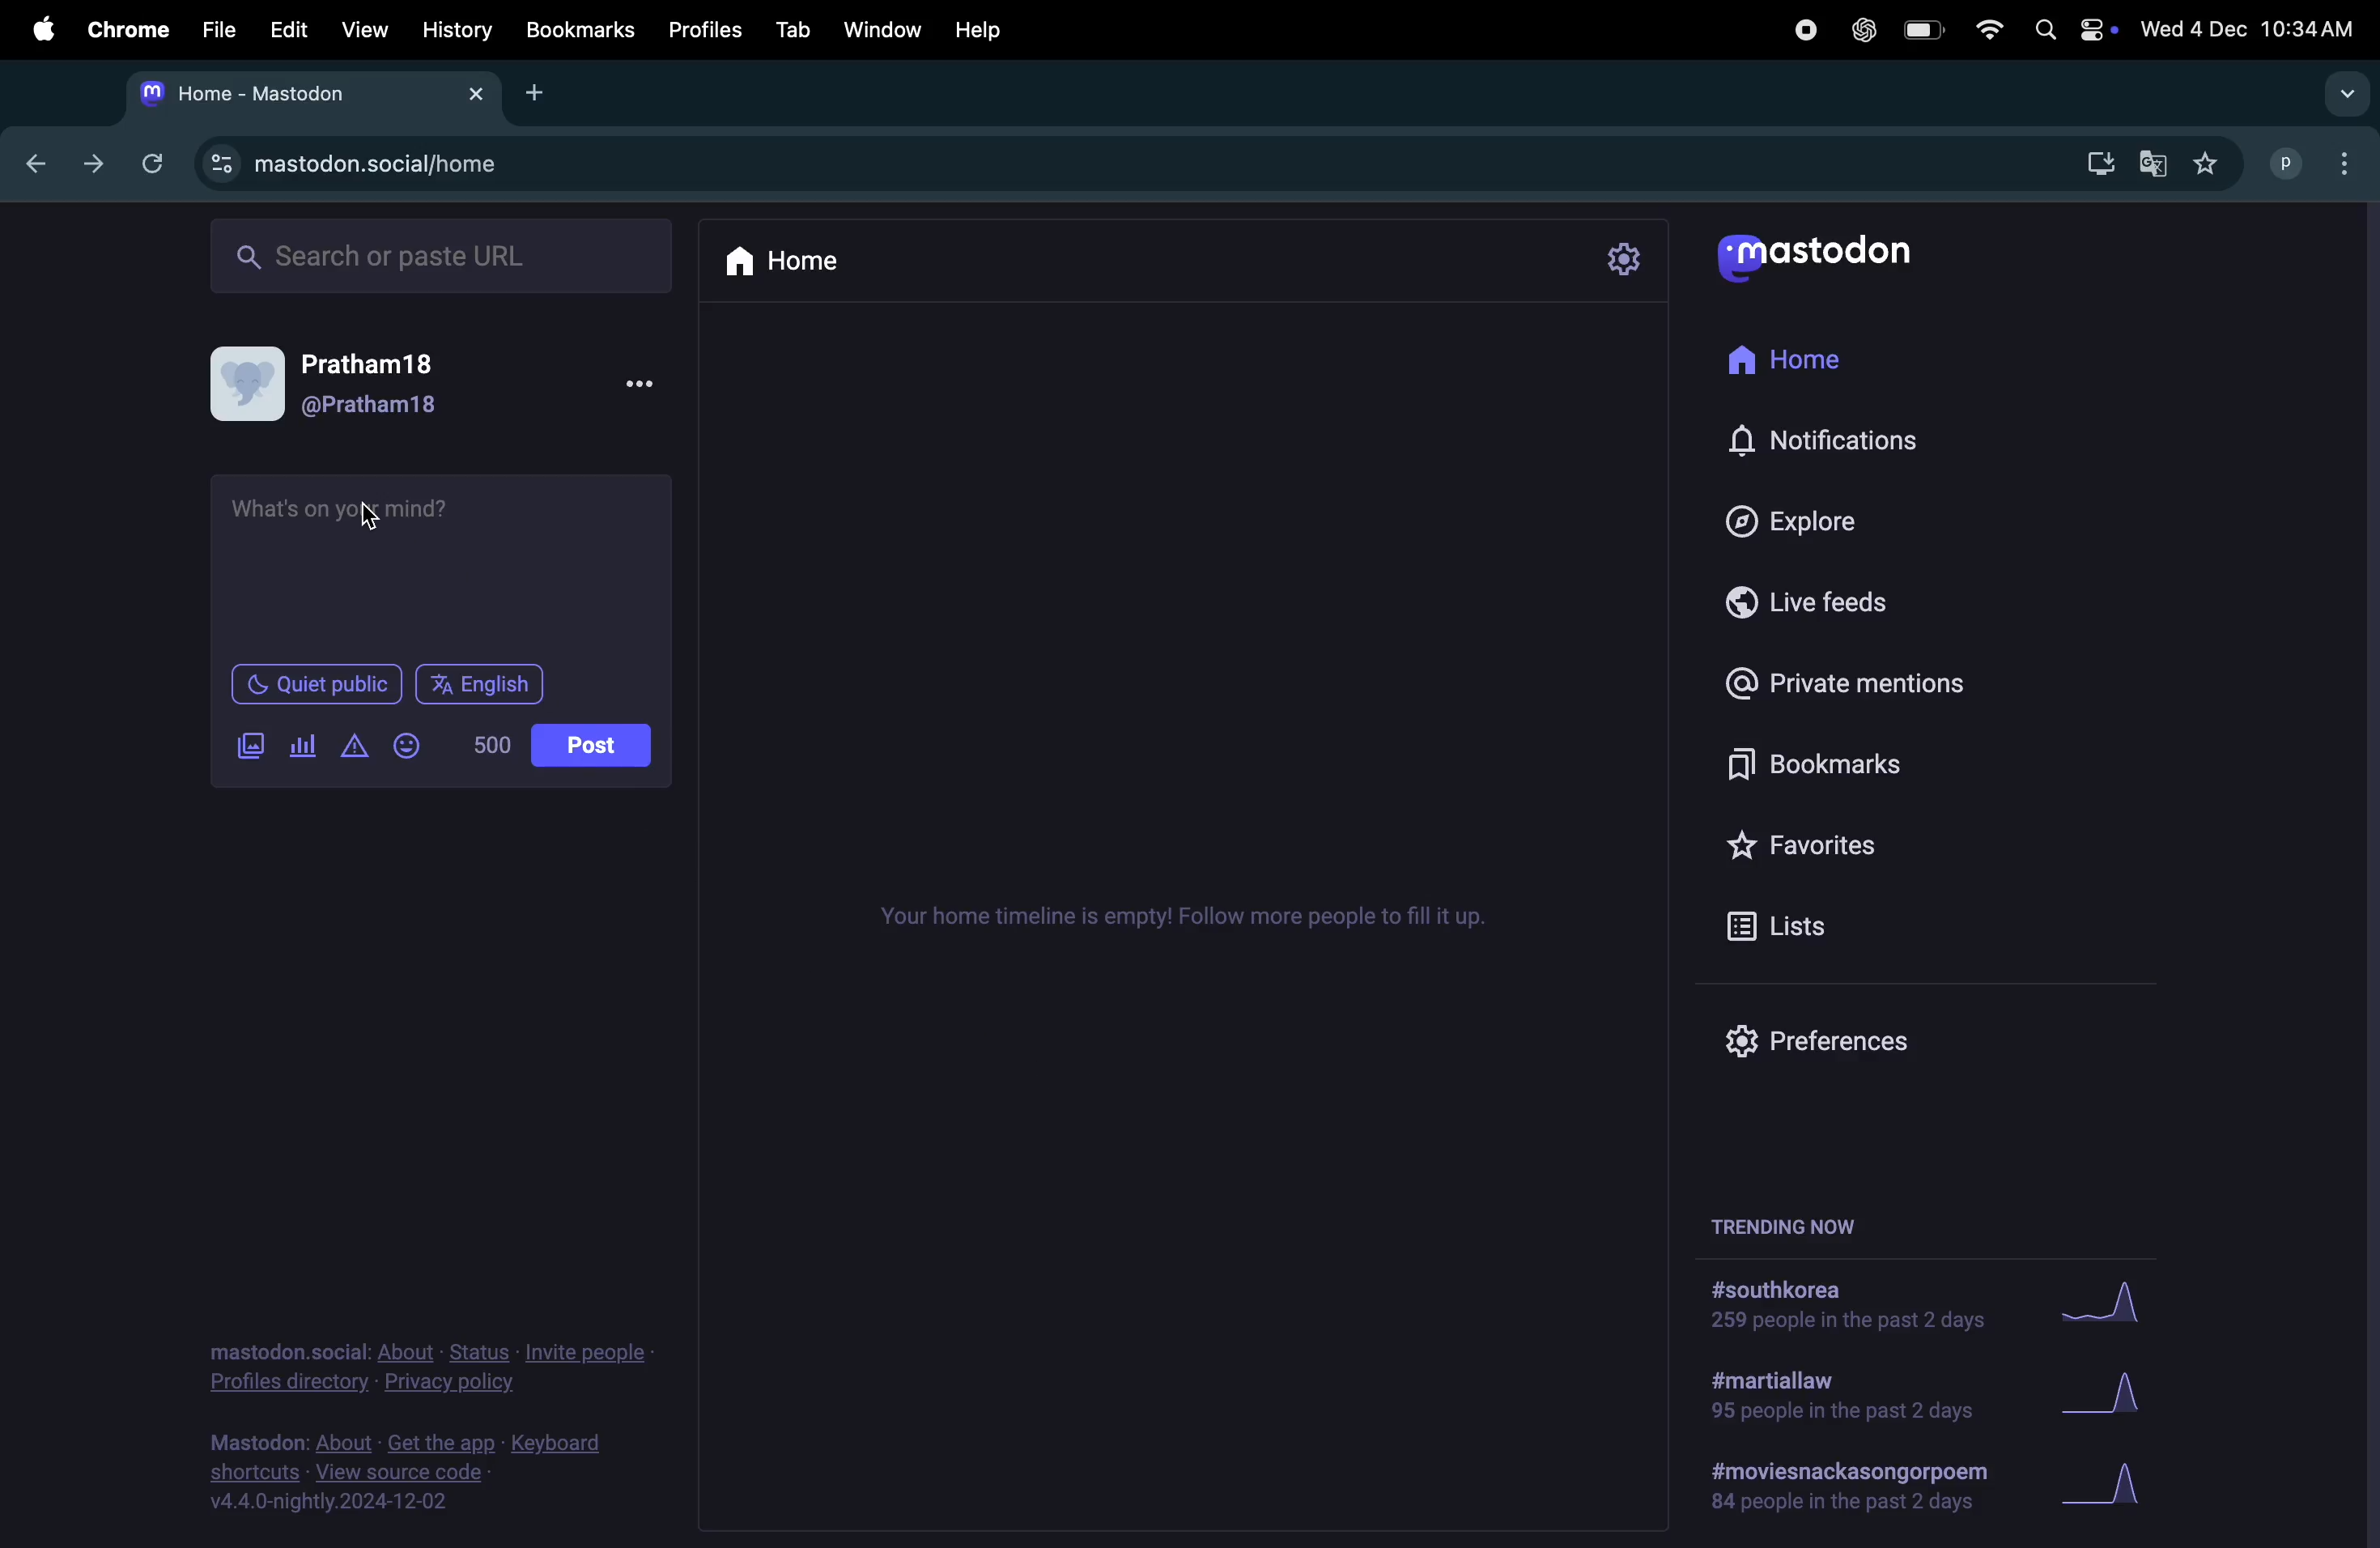 The height and width of the screenshot is (1548, 2380). I want to click on Chrome, so click(125, 29).